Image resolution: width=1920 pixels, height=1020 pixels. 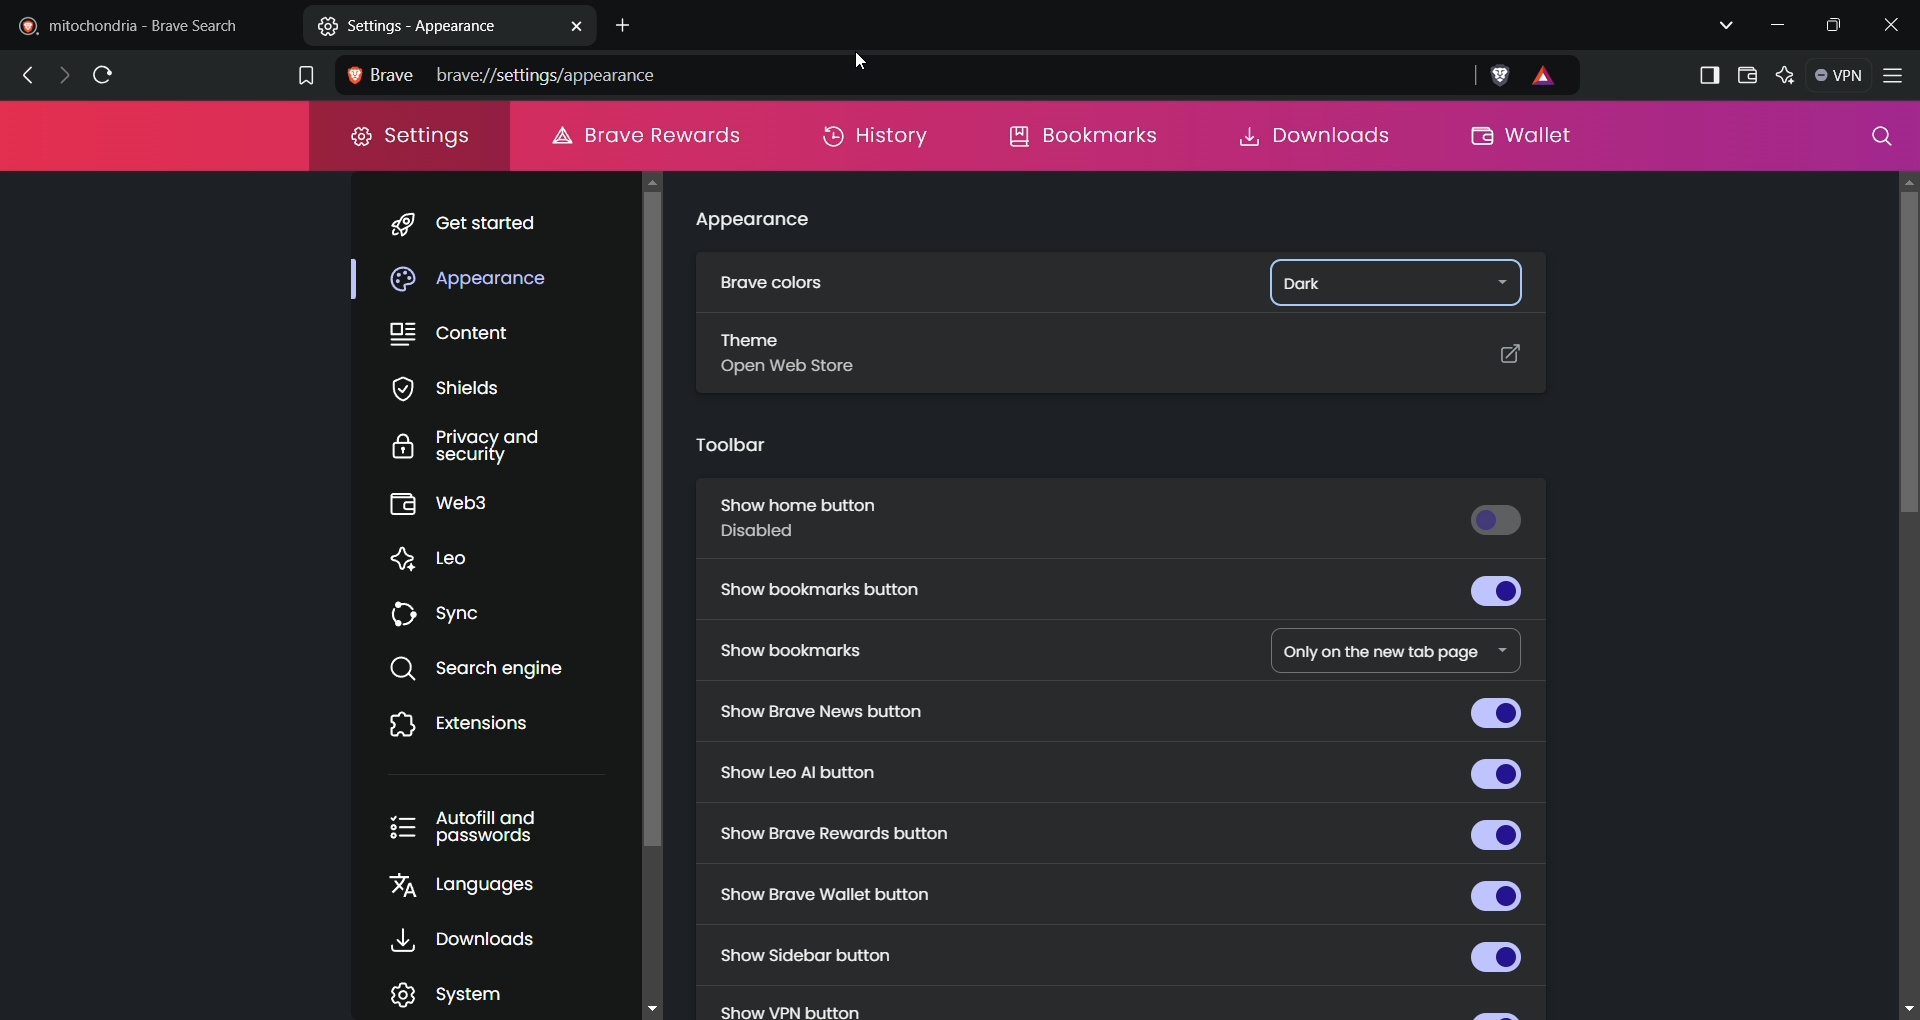 I want to click on system, so click(x=461, y=992).